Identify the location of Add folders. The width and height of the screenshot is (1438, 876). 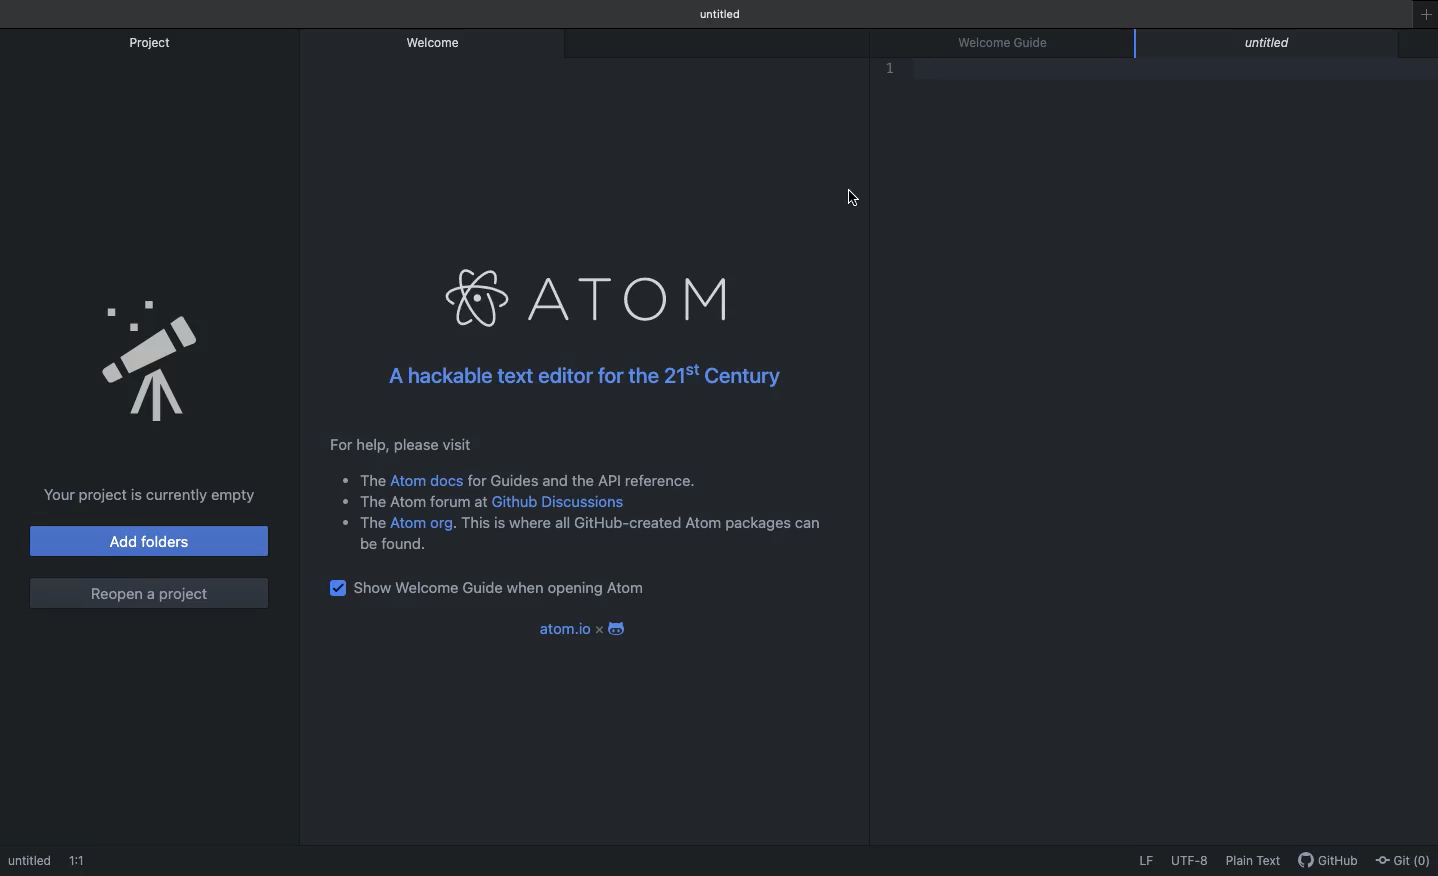
(147, 543).